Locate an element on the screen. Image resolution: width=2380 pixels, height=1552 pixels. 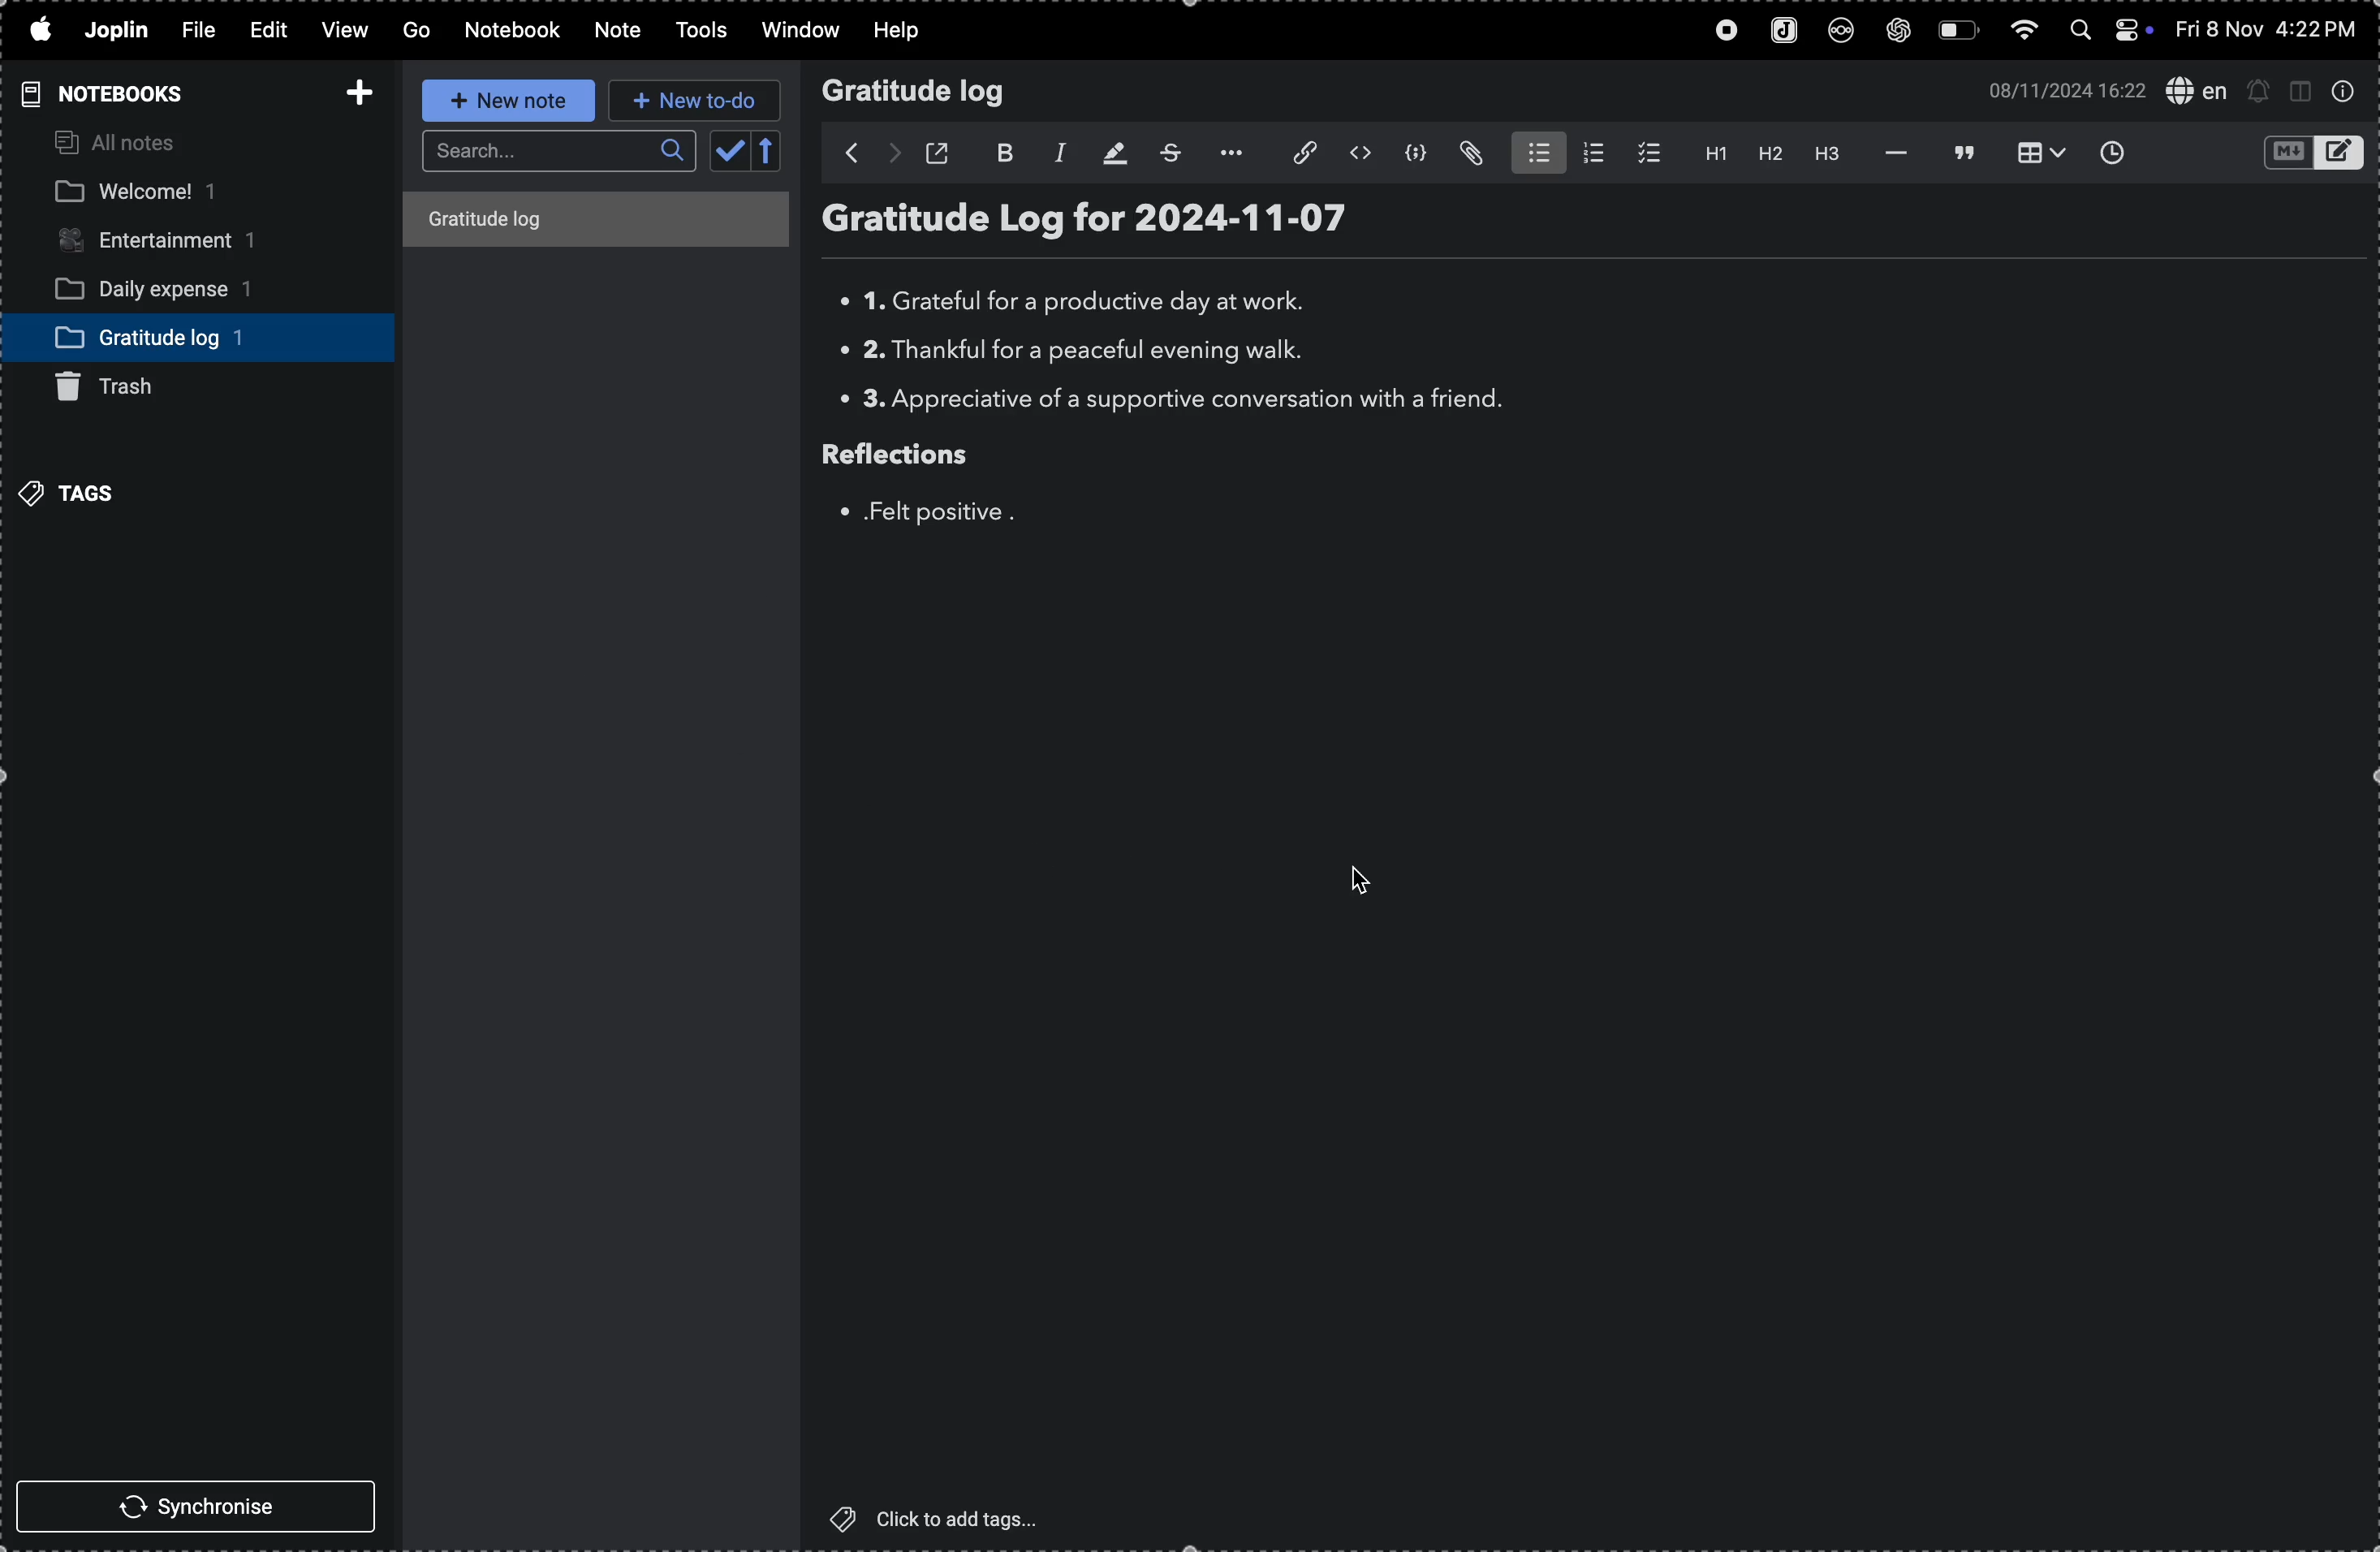
create new alert is located at coordinates (2257, 91).